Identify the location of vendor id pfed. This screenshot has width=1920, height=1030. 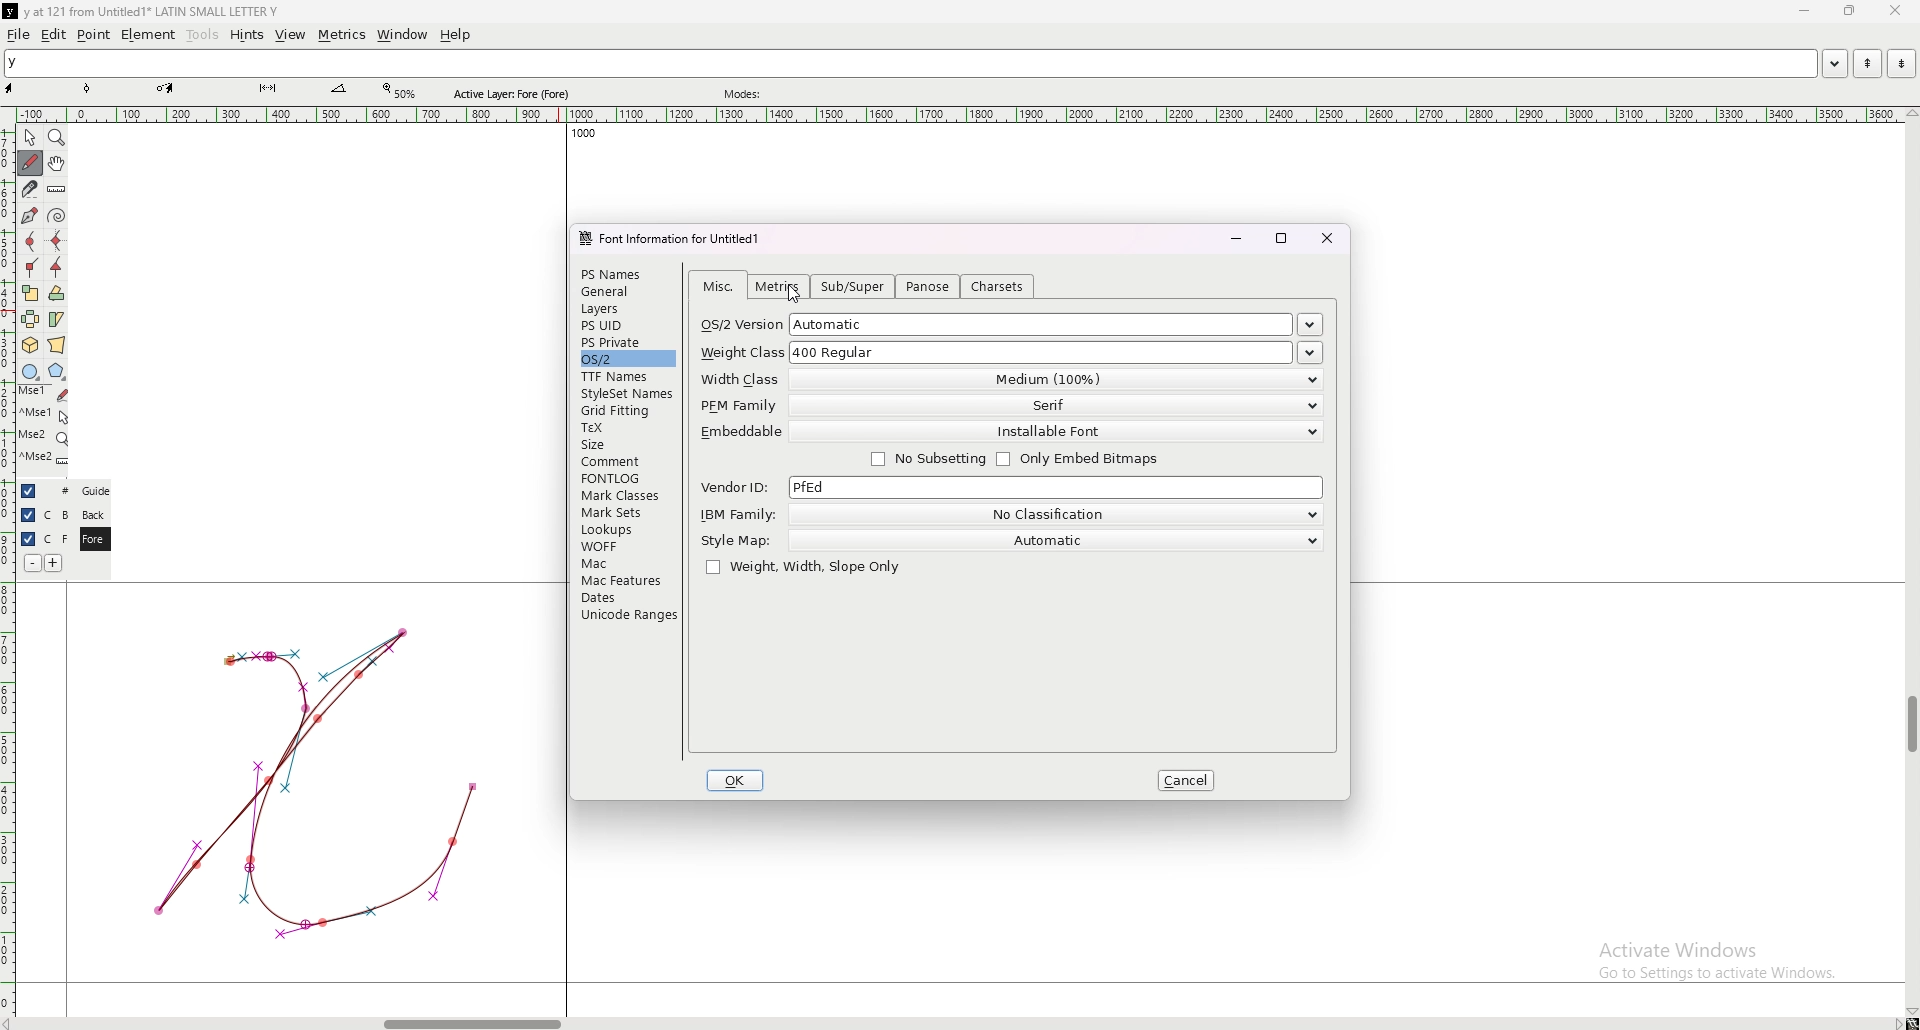
(1012, 488).